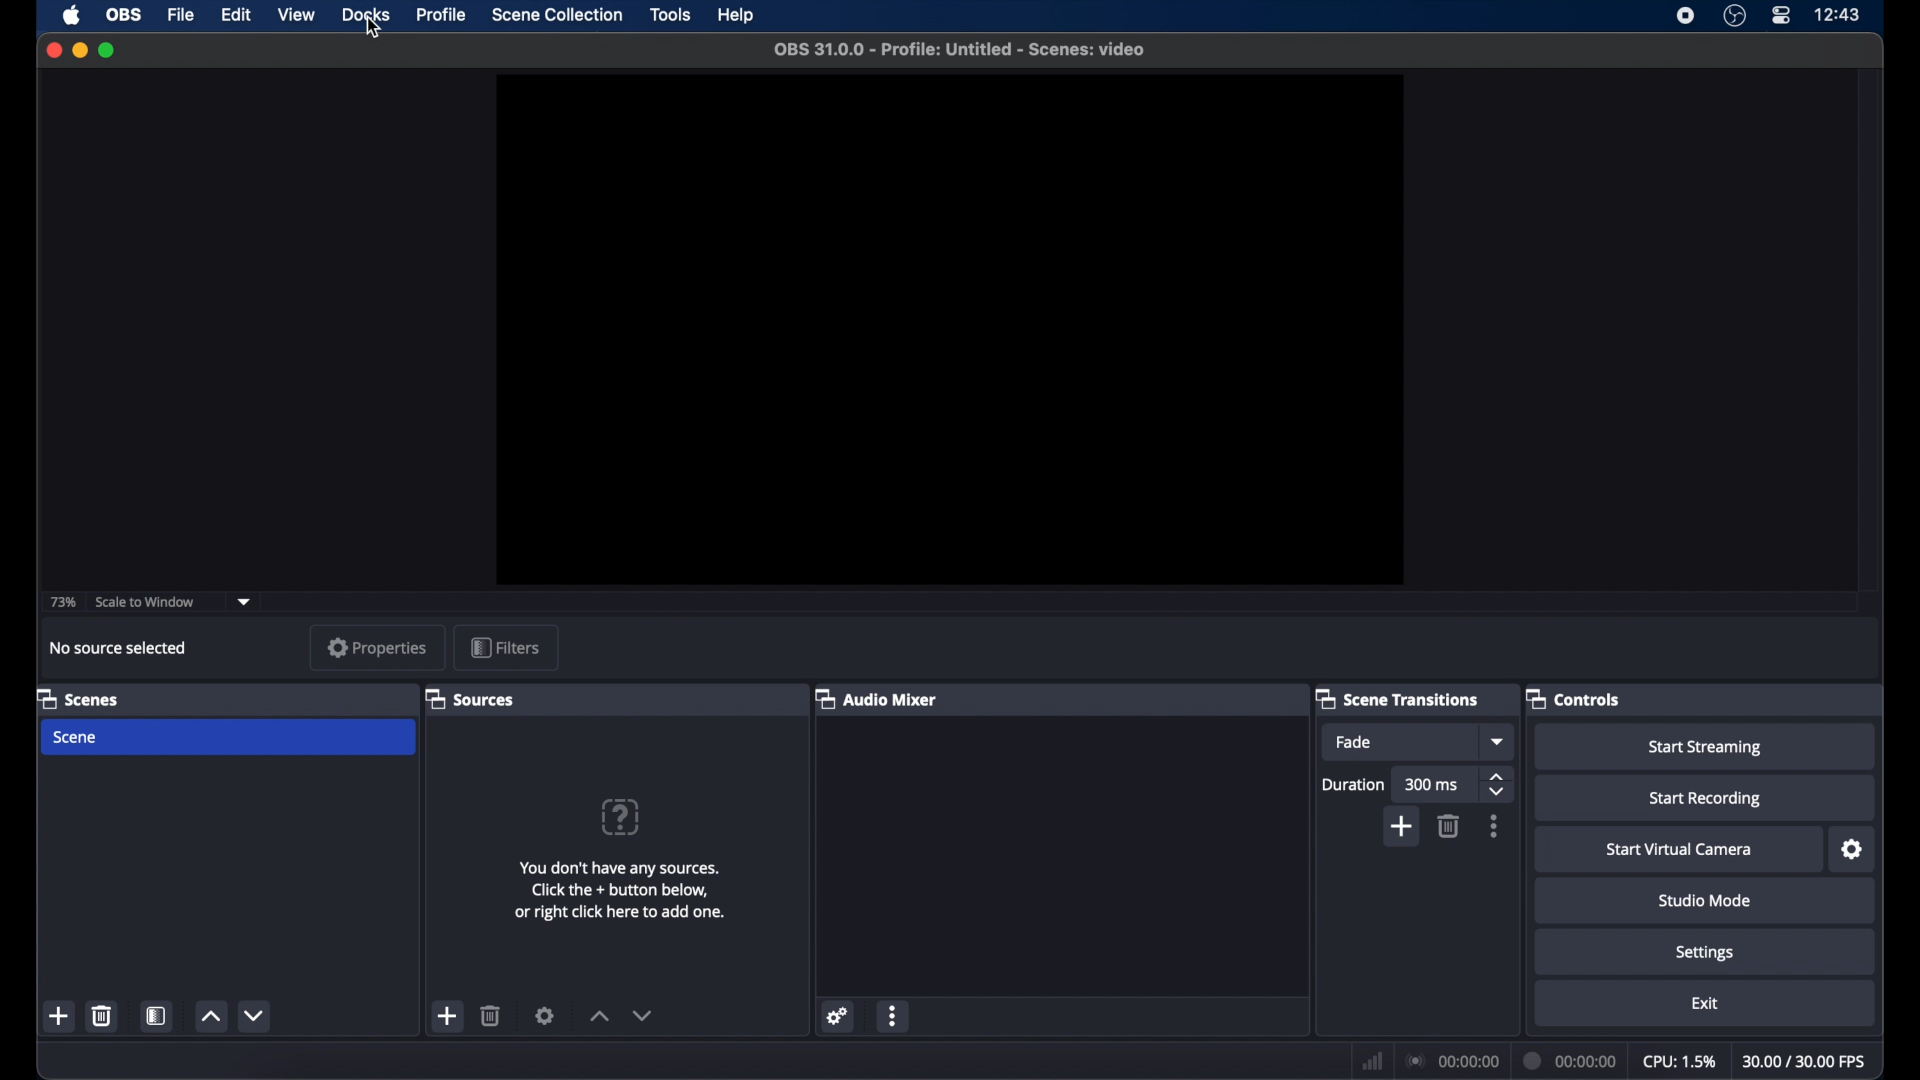  I want to click on control center, so click(1781, 15).